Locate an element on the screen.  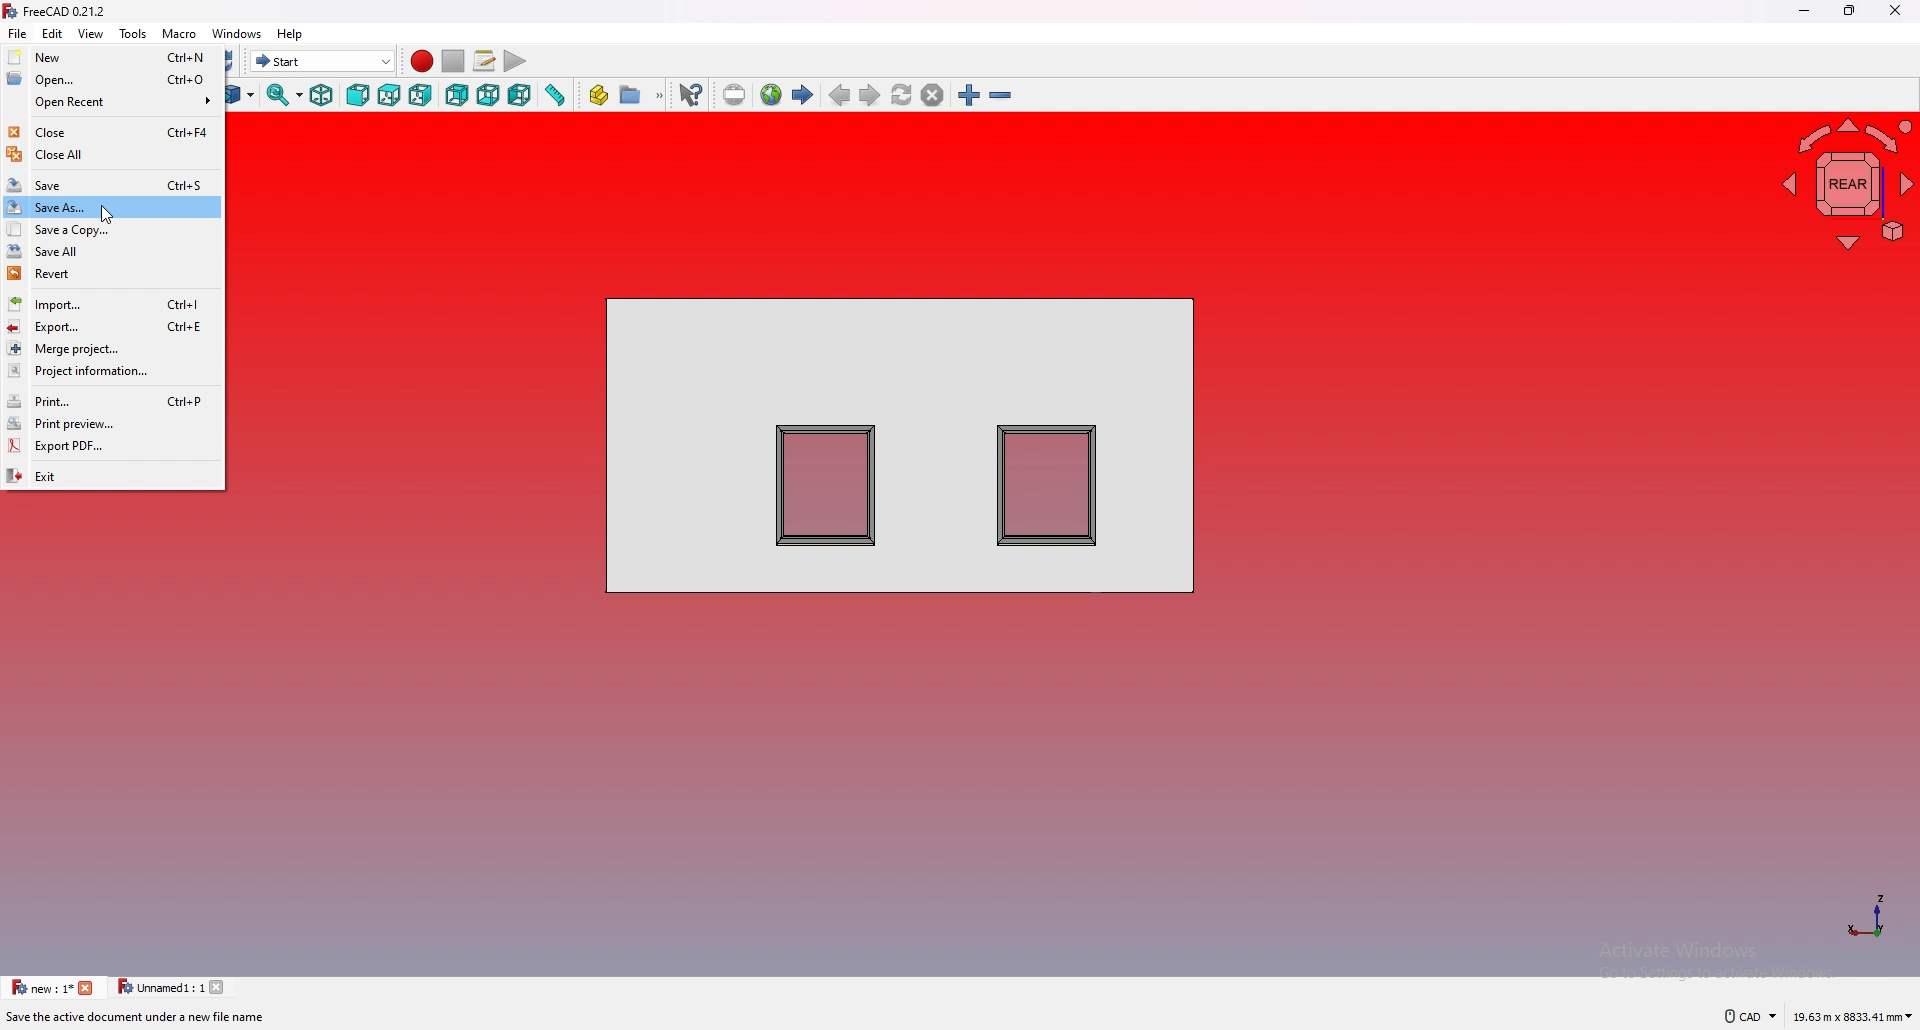
go to linked object is located at coordinates (241, 95).